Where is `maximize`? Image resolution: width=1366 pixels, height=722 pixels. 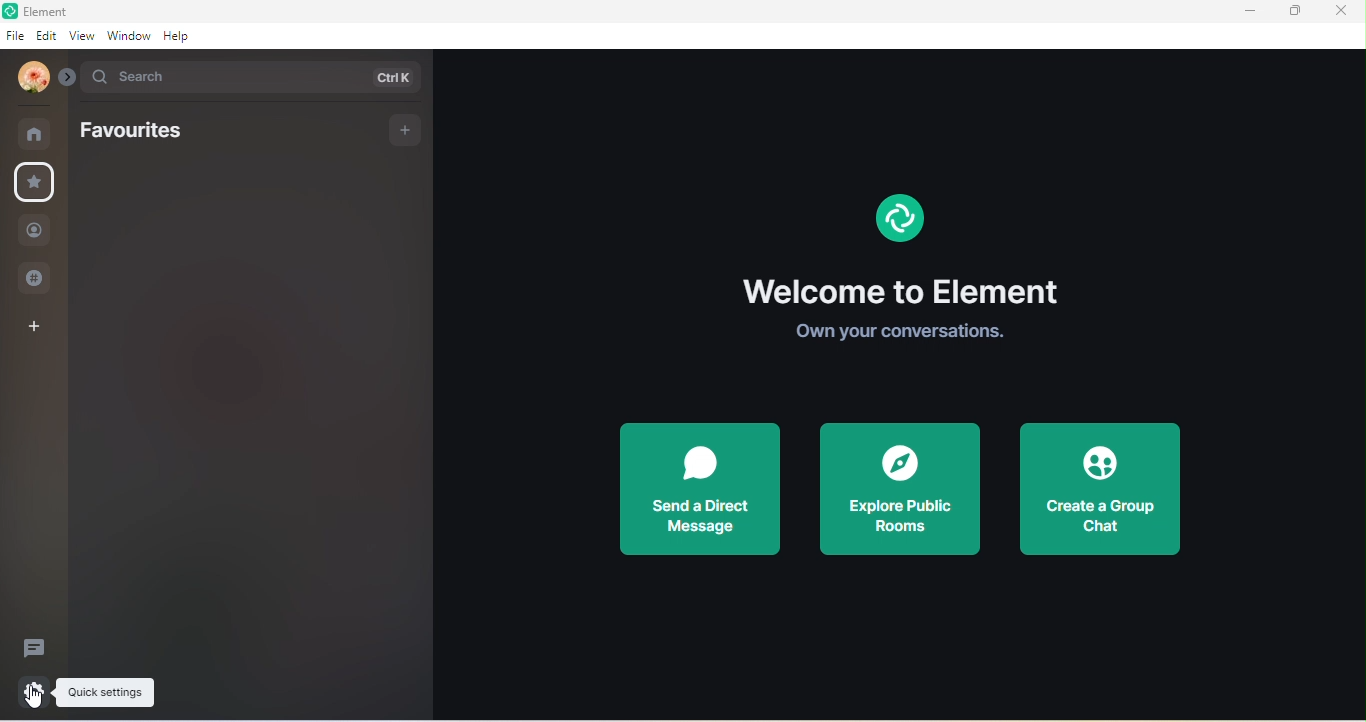
maximize is located at coordinates (1293, 12).